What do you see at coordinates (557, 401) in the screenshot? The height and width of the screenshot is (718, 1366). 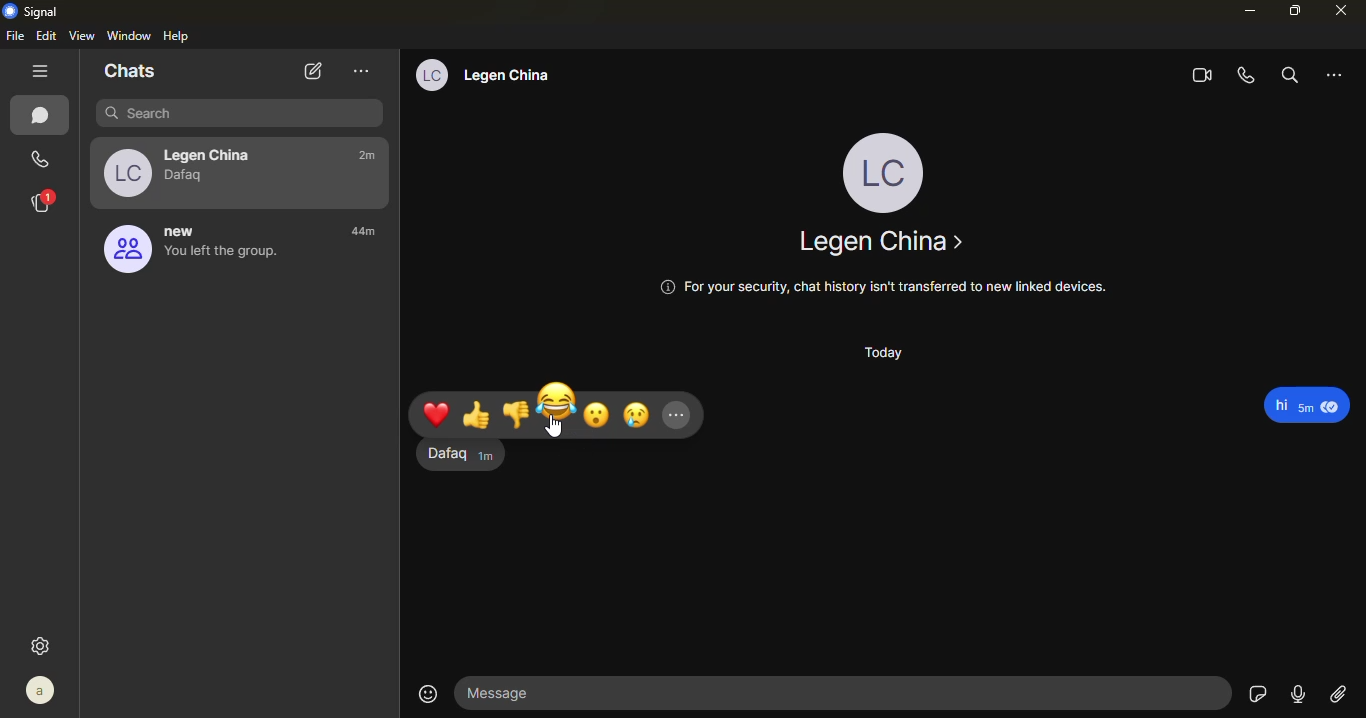 I see `happy` at bounding box center [557, 401].